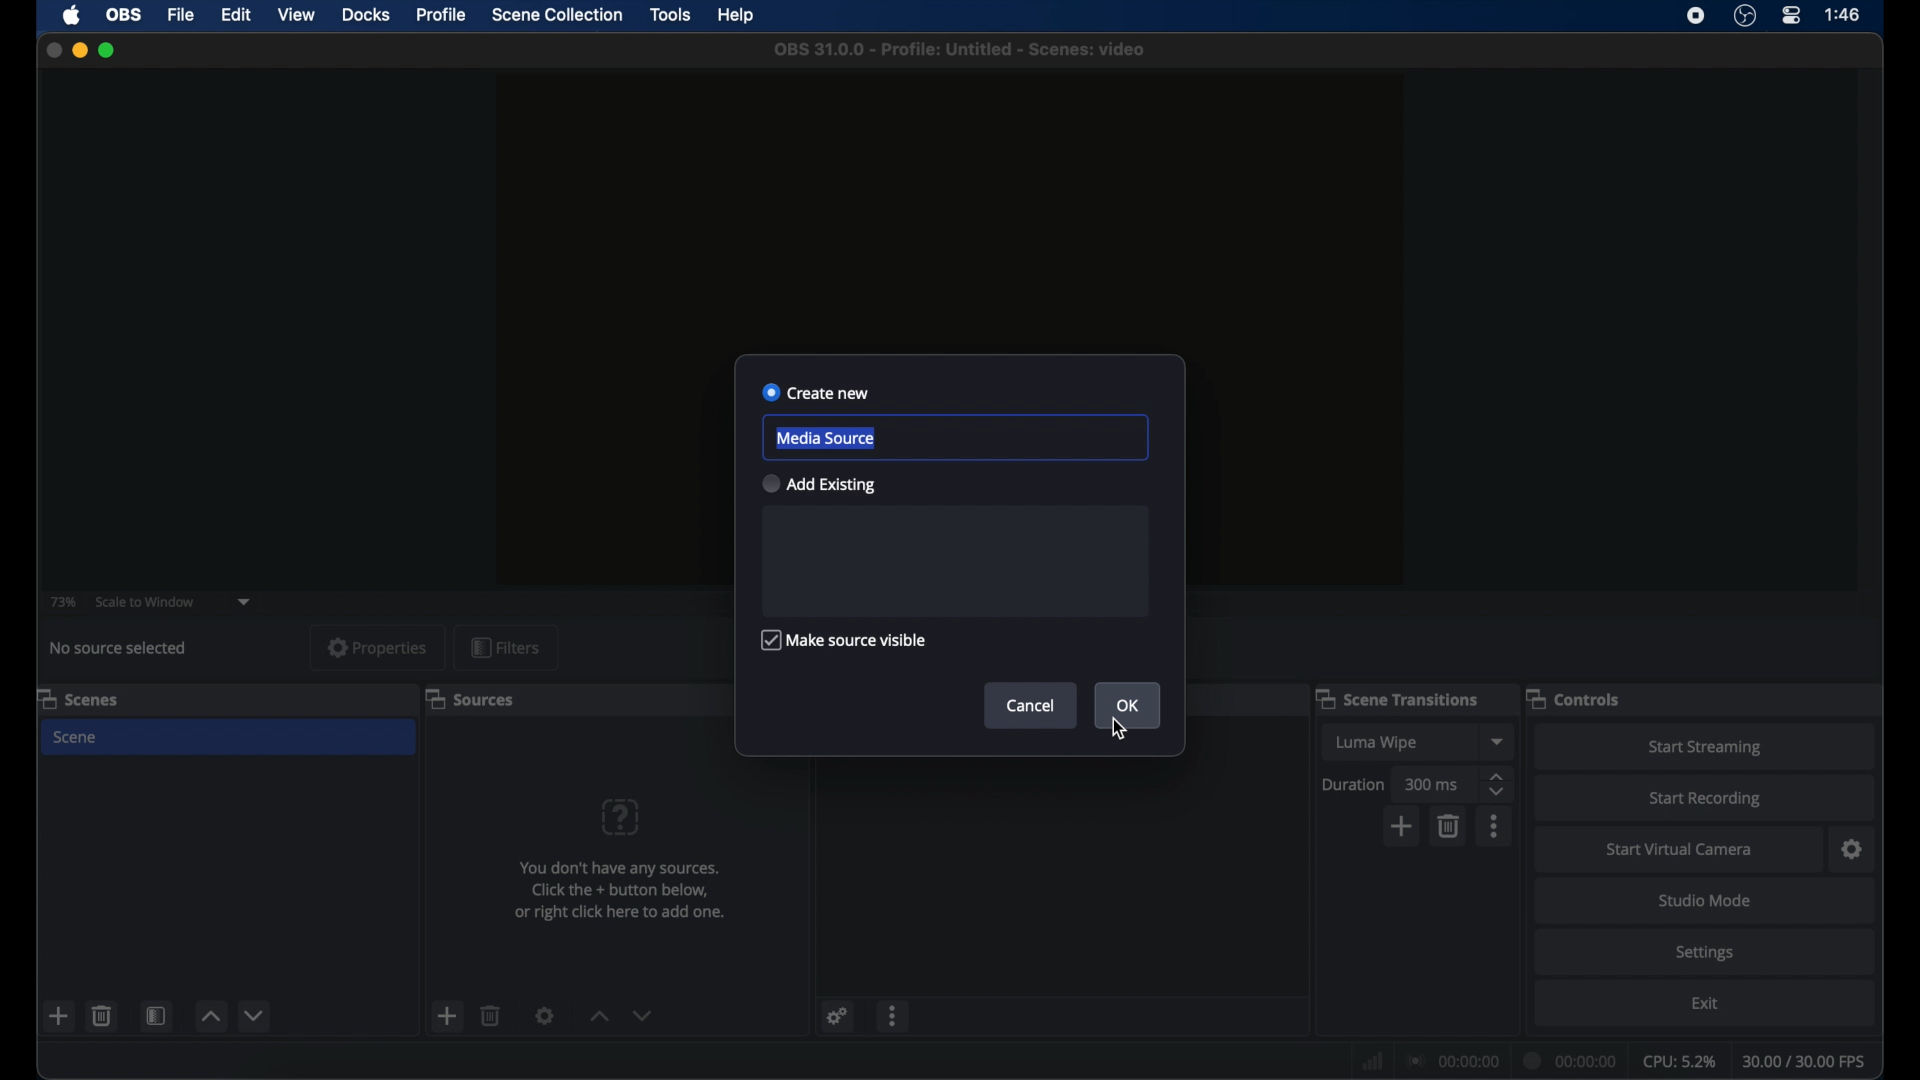 This screenshot has height=1080, width=1920. What do you see at coordinates (1499, 741) in the screenshot?
I see `dropdown` at bounding box center [1499, 741].